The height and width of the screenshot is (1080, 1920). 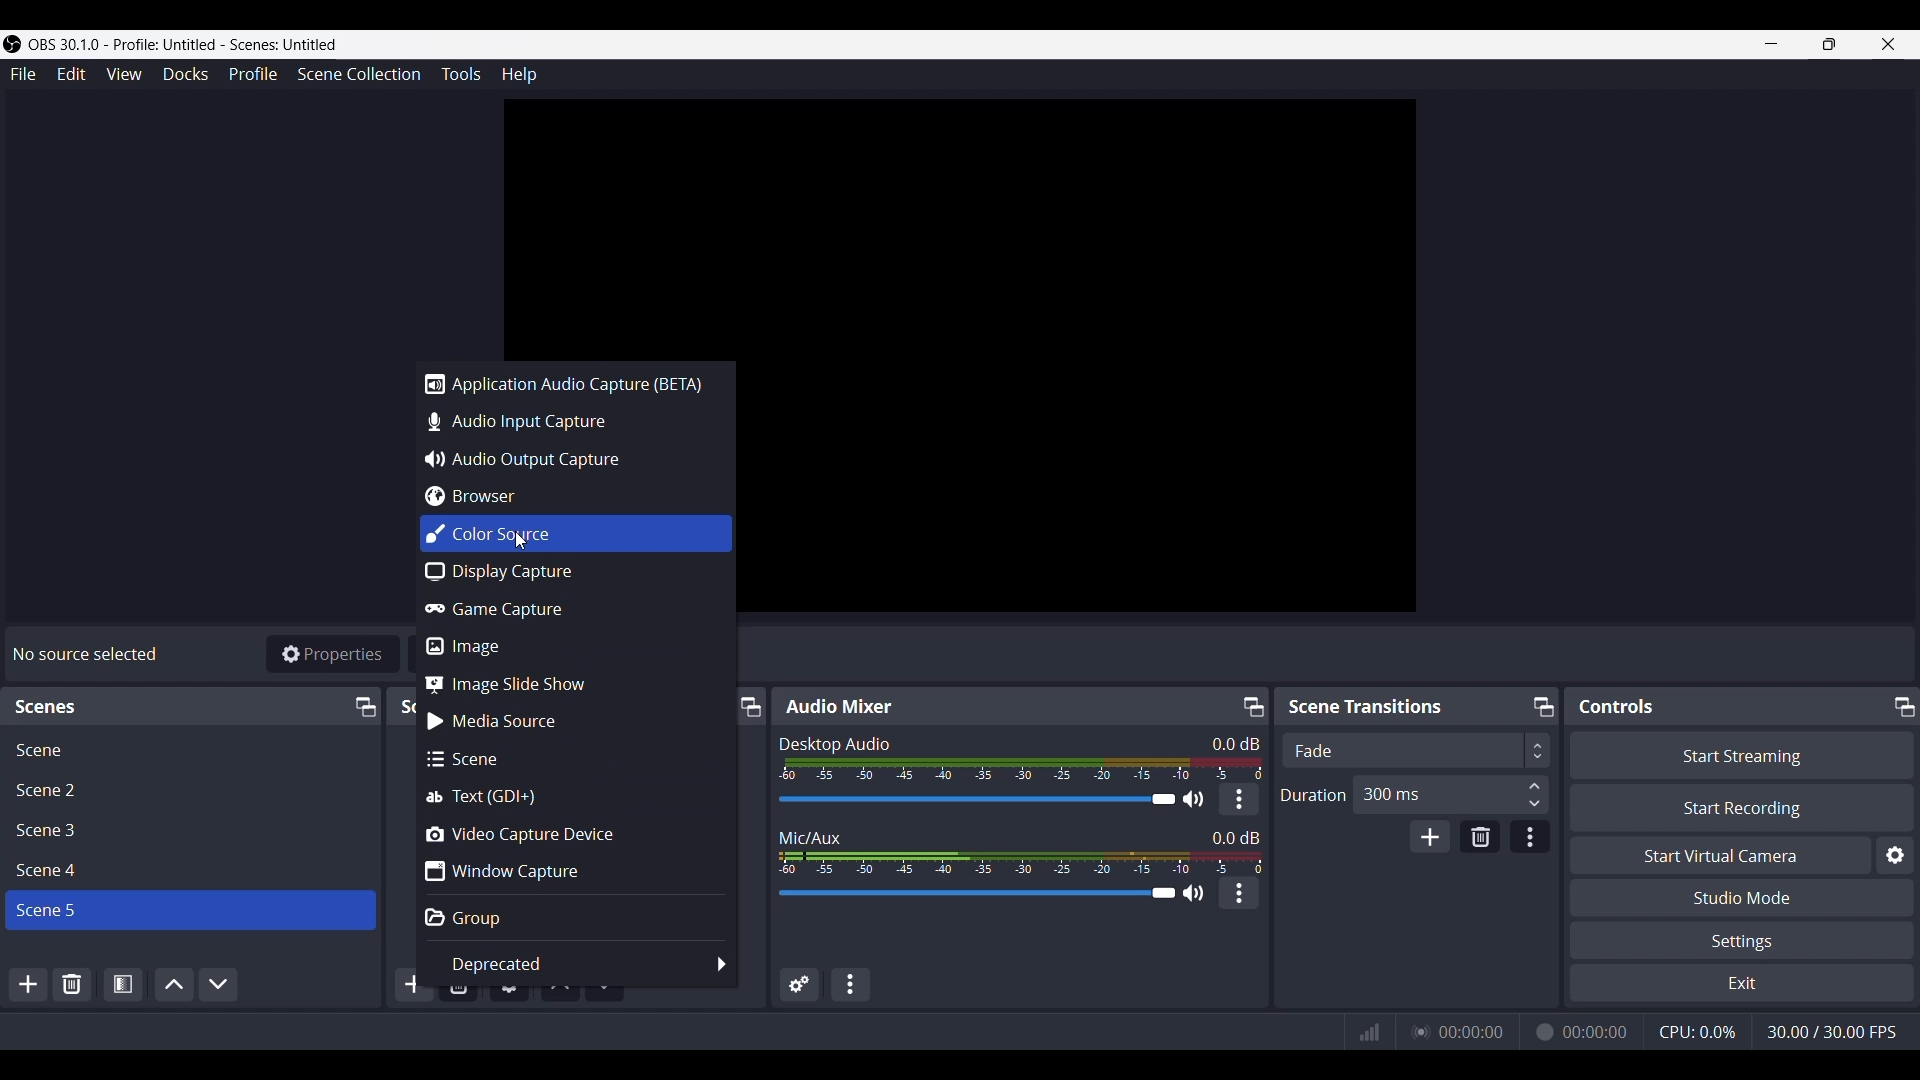 I want to click on Text (GDI+), so click(x=572, y=797).